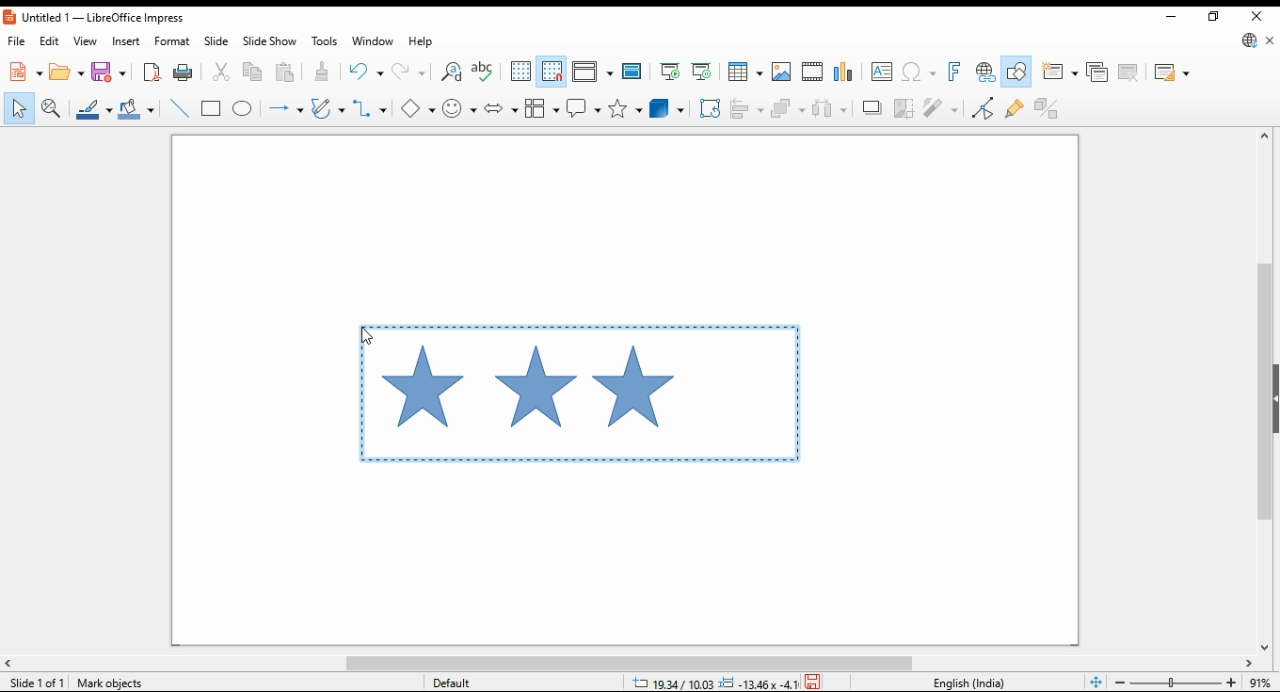 This screenshot has width=1280, height=692. I want to click on crop, so click(903, 108).